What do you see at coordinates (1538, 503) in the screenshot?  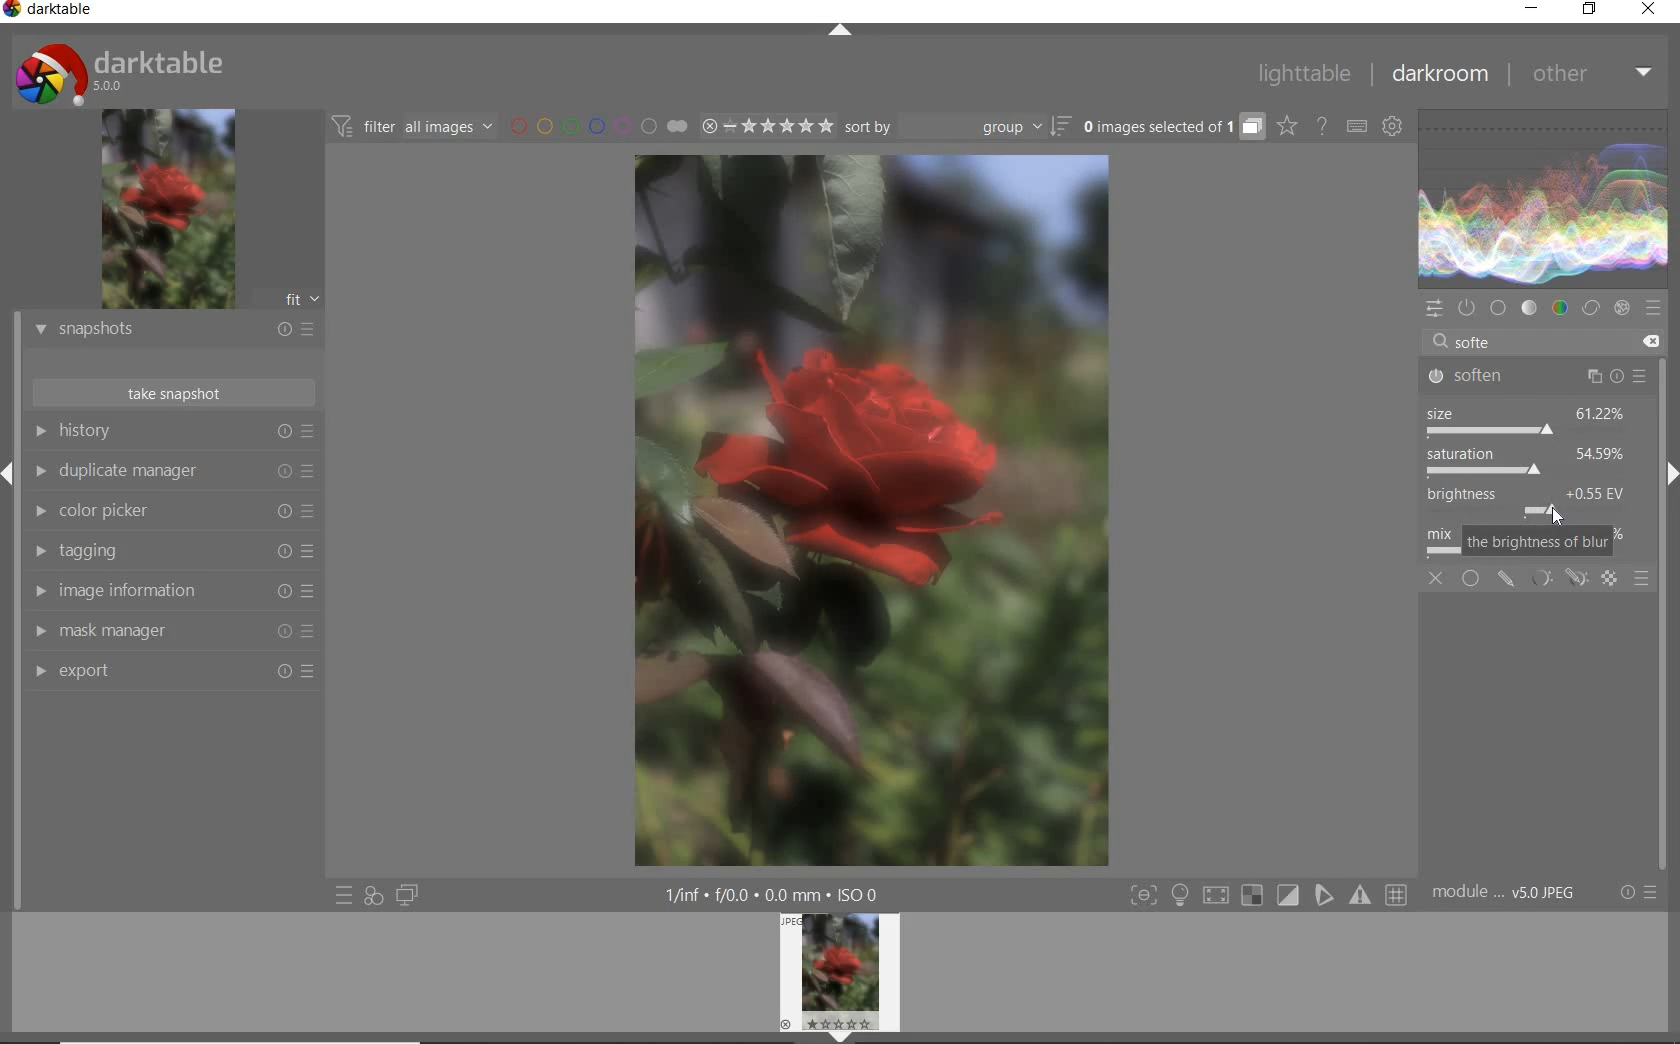 I see `brightness adjusted` at bounding box center [1538, 503].